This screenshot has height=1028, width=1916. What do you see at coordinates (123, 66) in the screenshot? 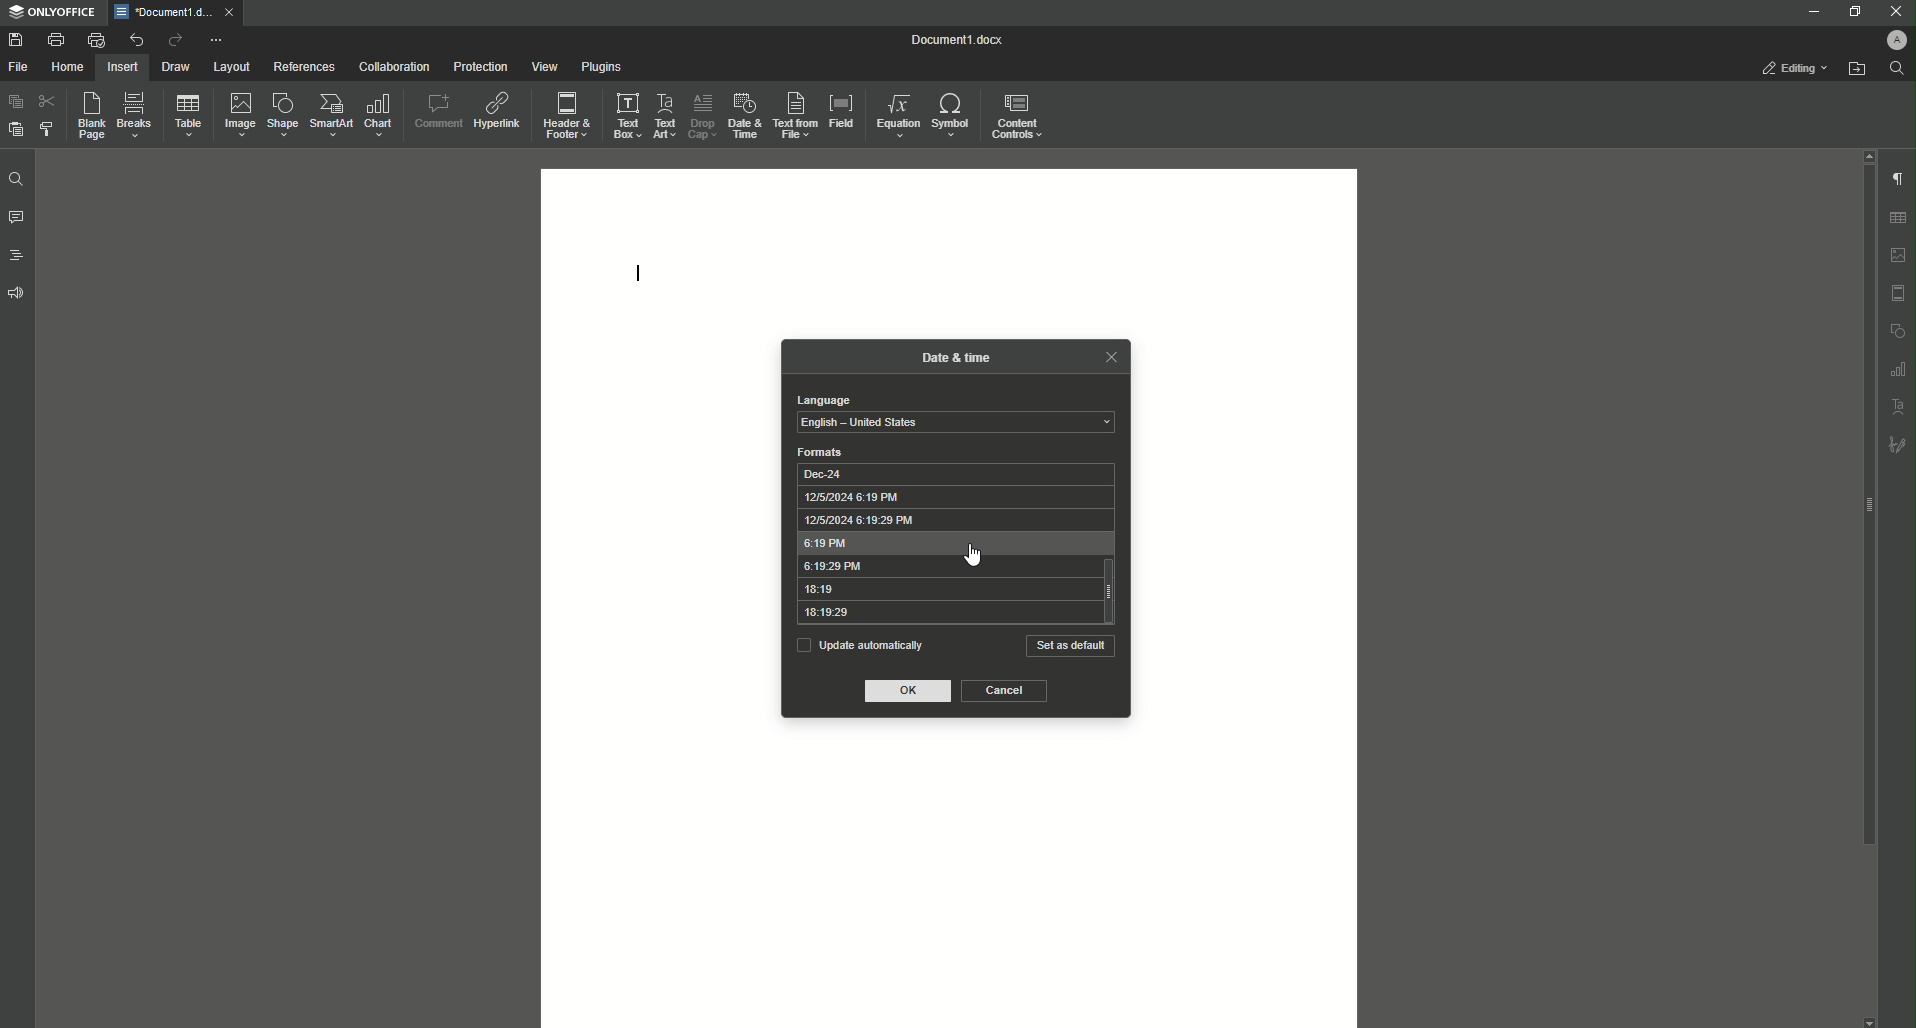
I see `Insert` at bounding box center [123, 66].